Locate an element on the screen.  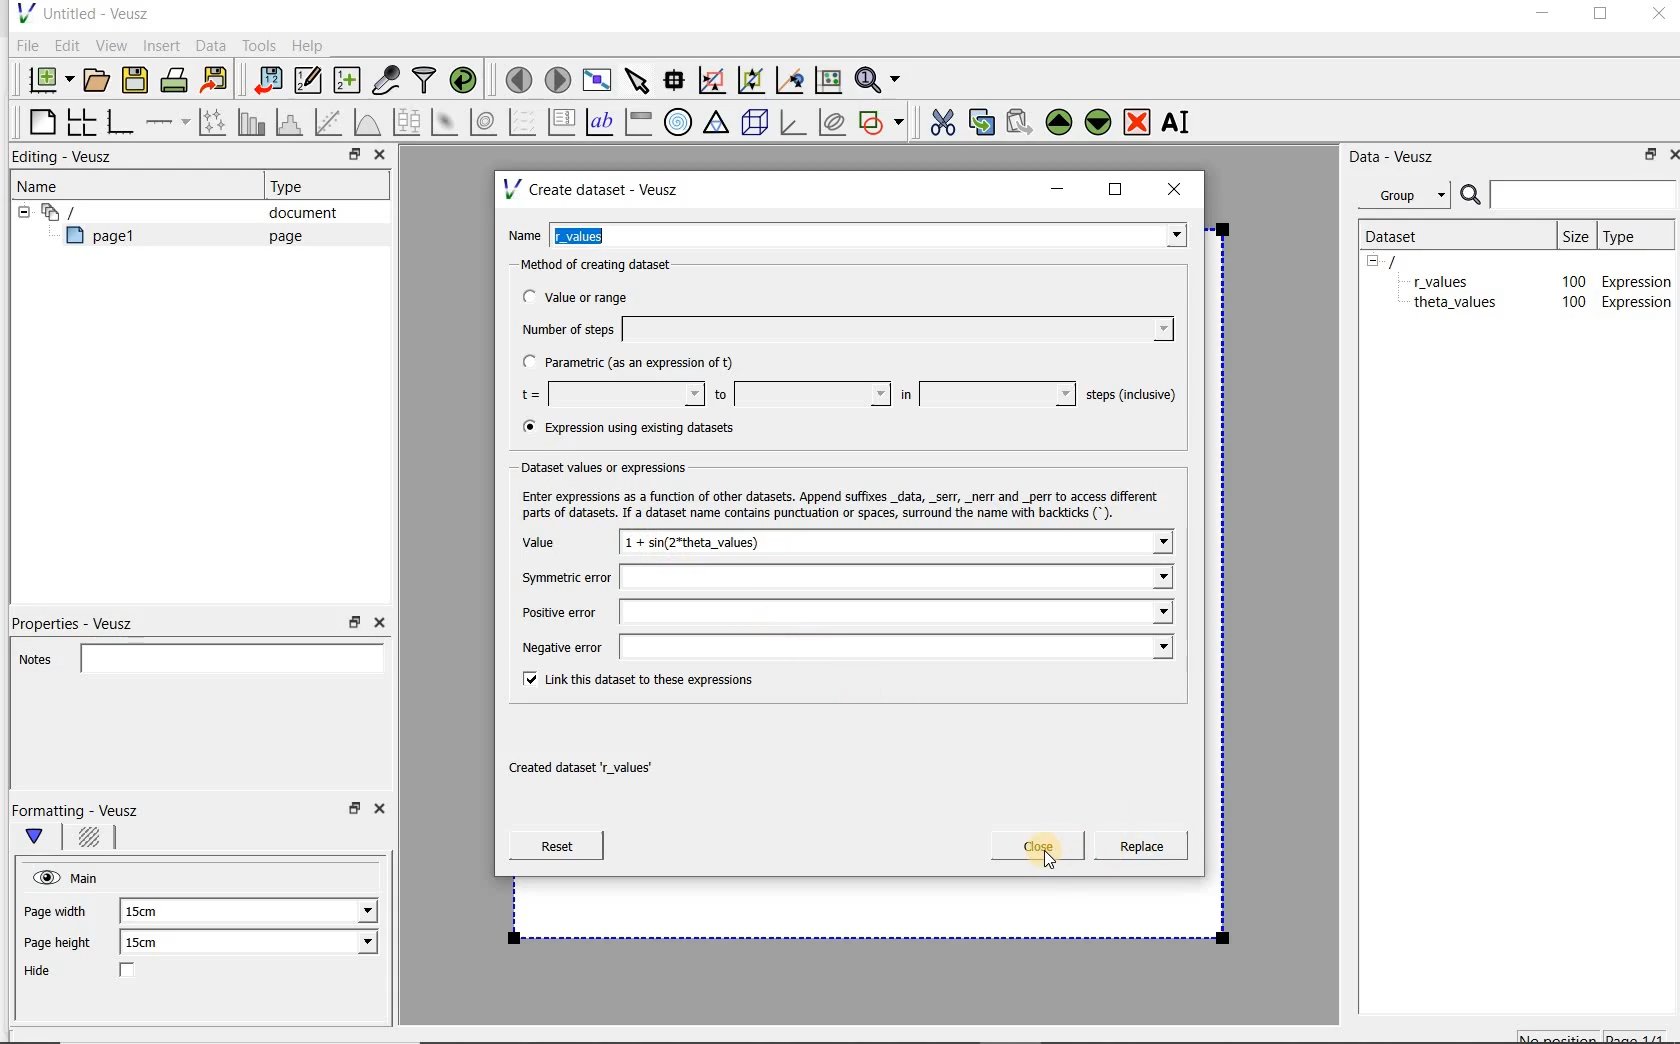
capture remote data is located at coordinates (387, 83).